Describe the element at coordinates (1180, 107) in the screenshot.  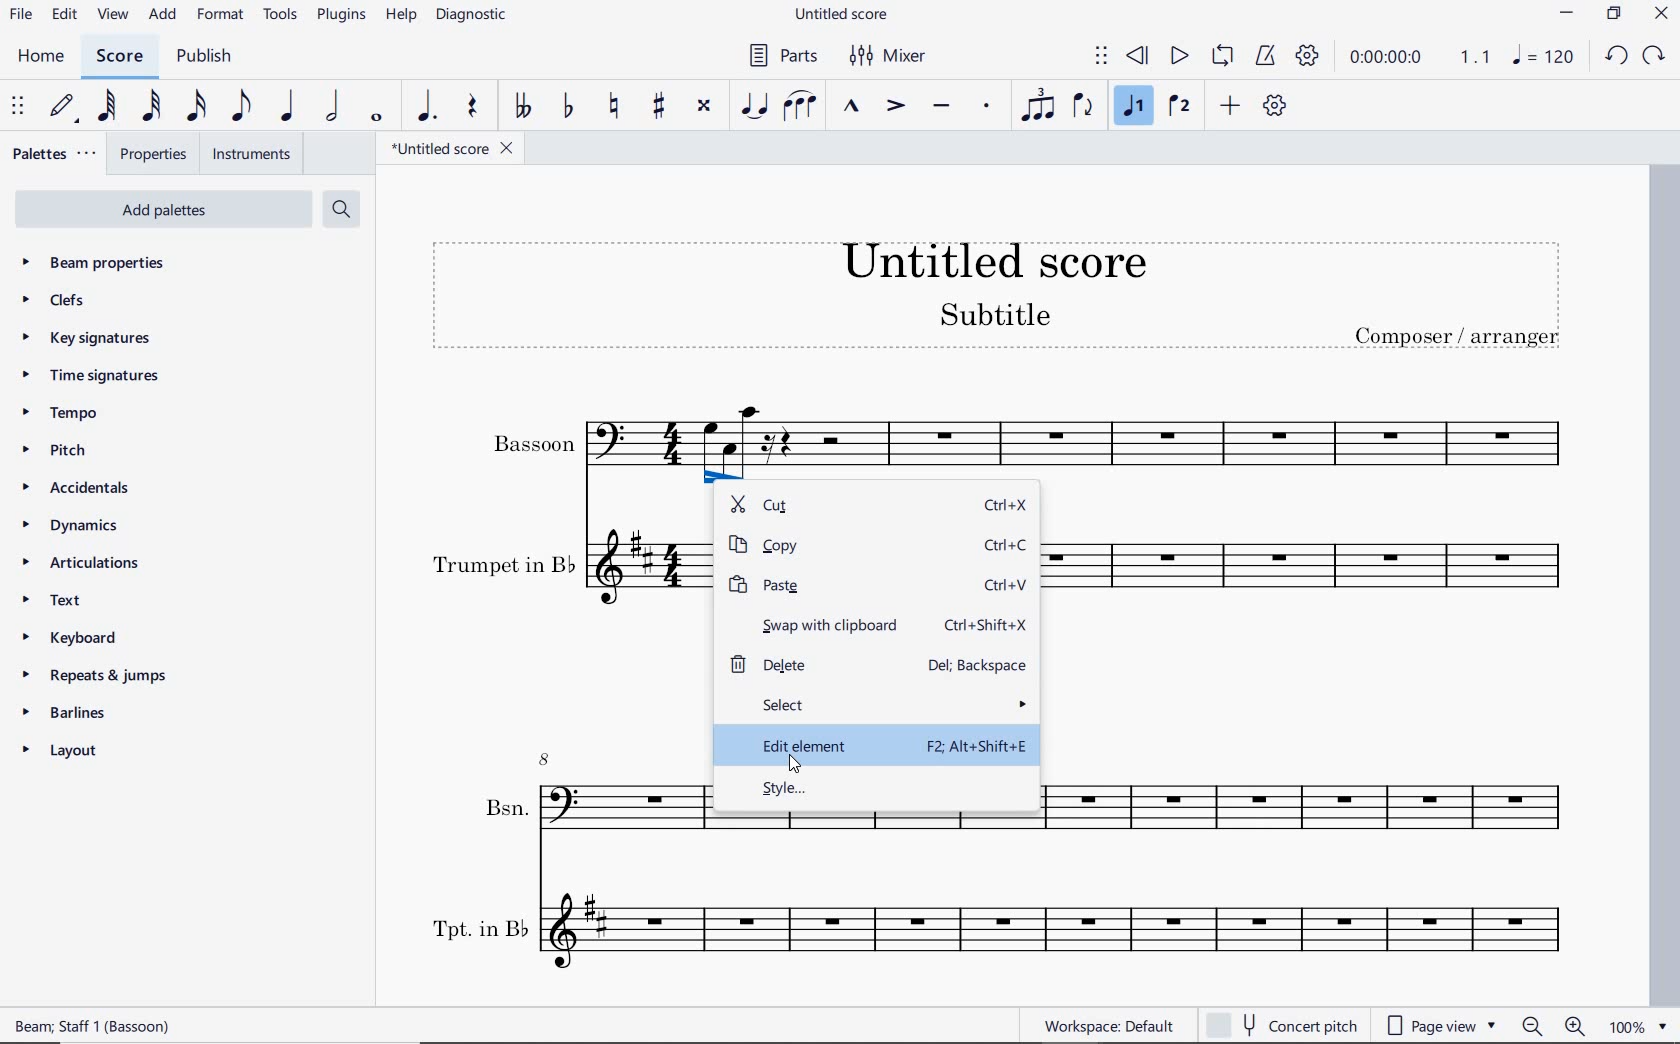
I see `voice 2` at that location.